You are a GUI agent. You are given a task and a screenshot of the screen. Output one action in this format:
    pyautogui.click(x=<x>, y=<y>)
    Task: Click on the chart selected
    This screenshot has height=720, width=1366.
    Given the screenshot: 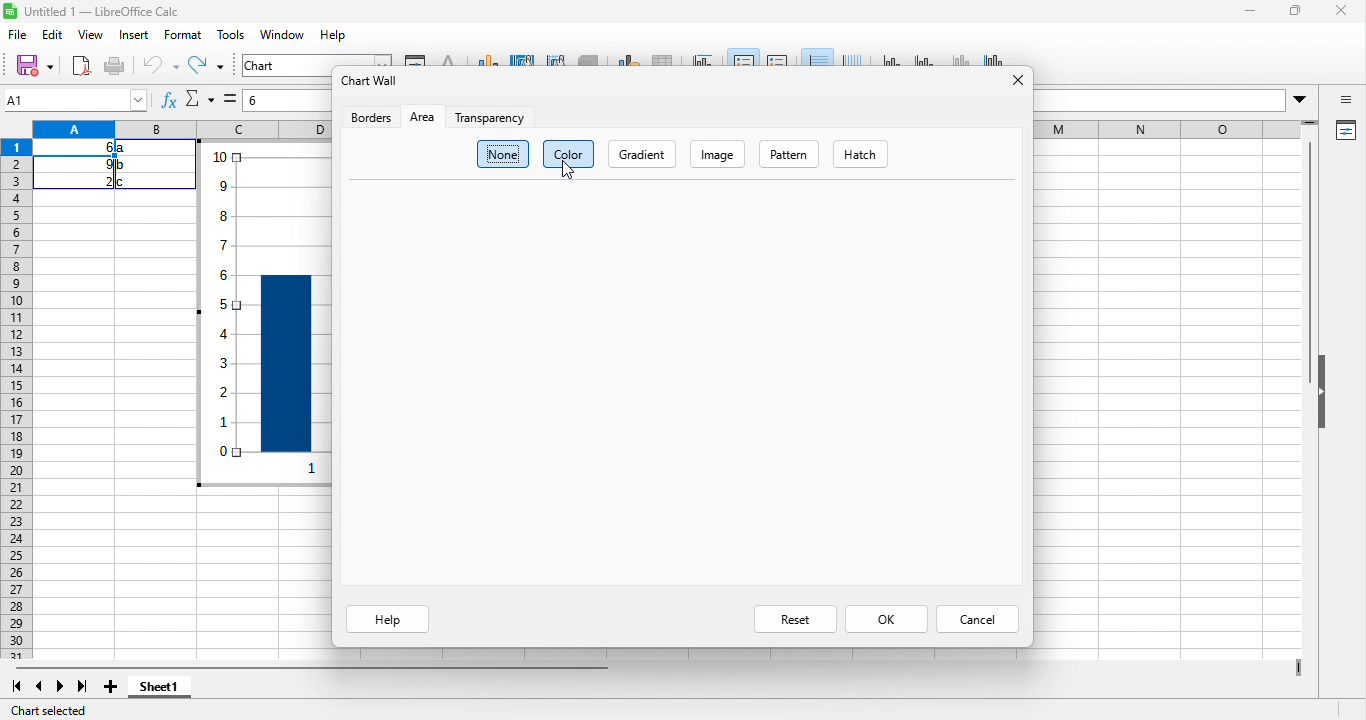 What is the action you would take?
    pyautogui.click(x=59, y=710)
    